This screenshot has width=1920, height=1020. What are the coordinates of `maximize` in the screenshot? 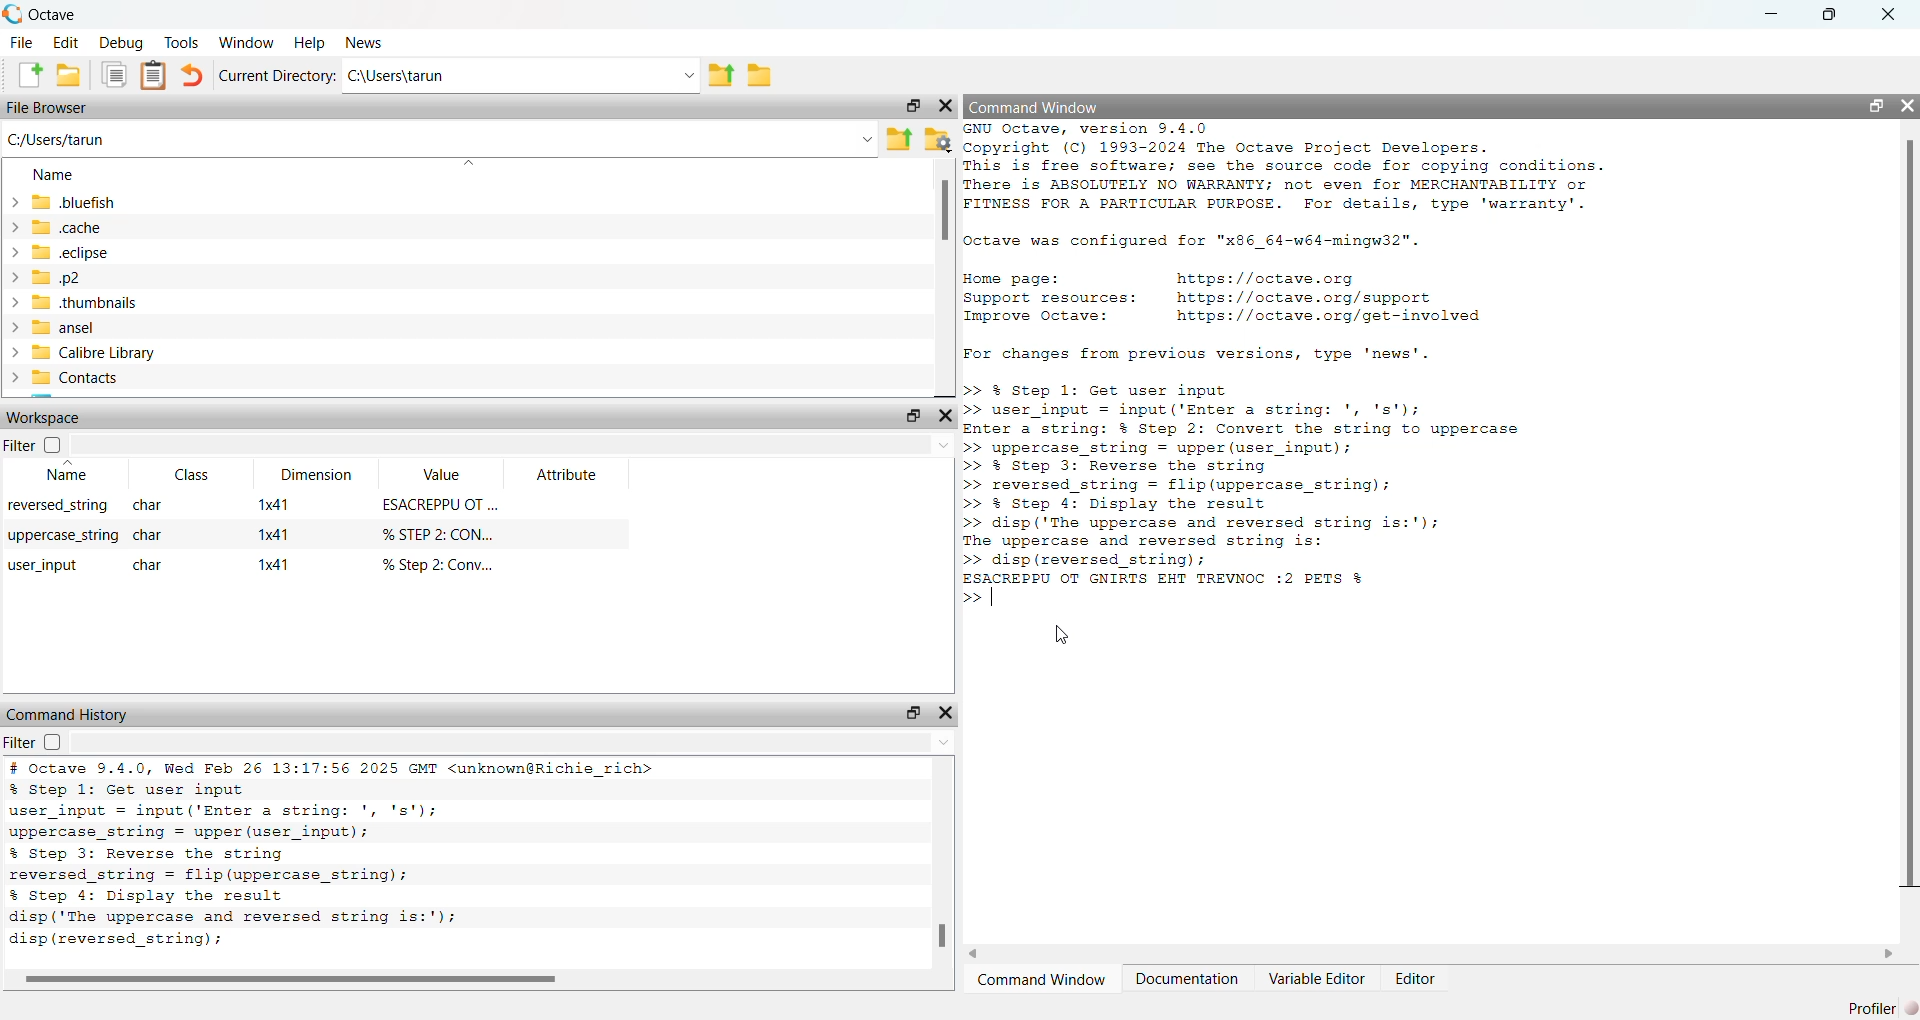 It's located at (1836, 14).